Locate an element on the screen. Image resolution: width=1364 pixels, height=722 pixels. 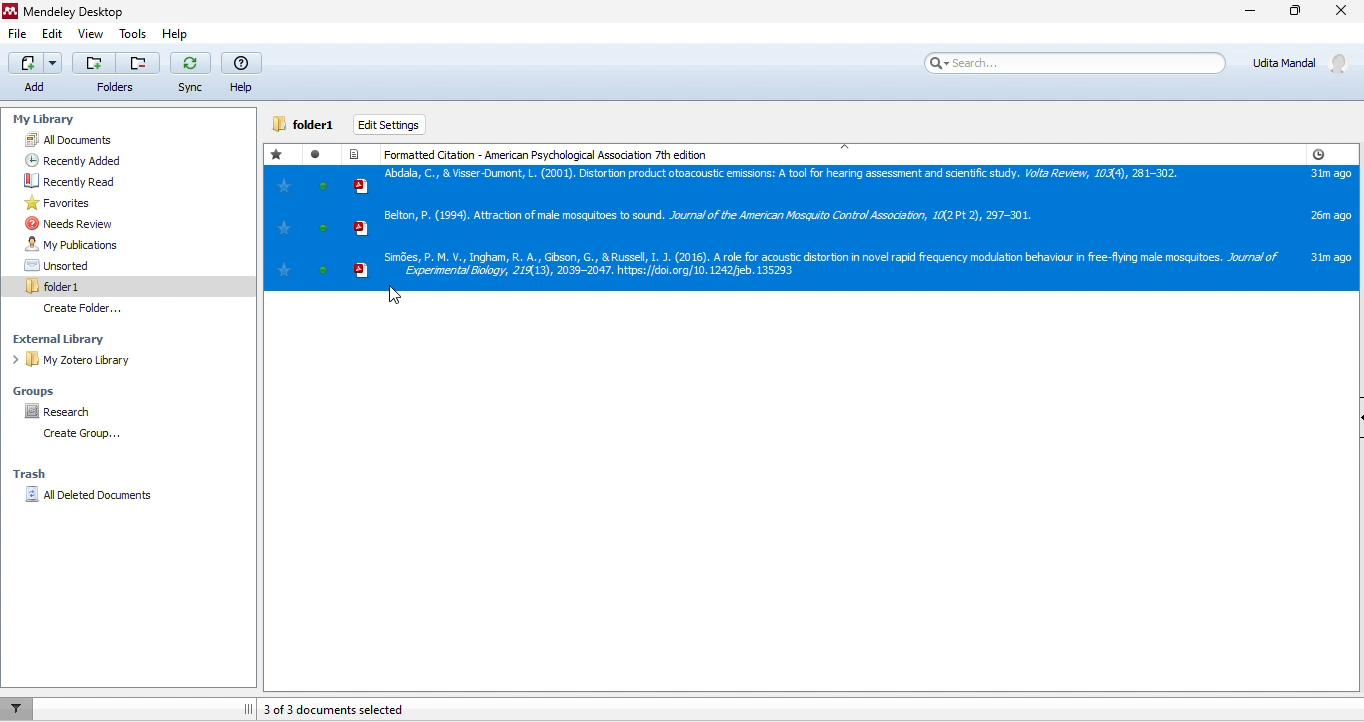
needs review is located at coordinates (70, 225).